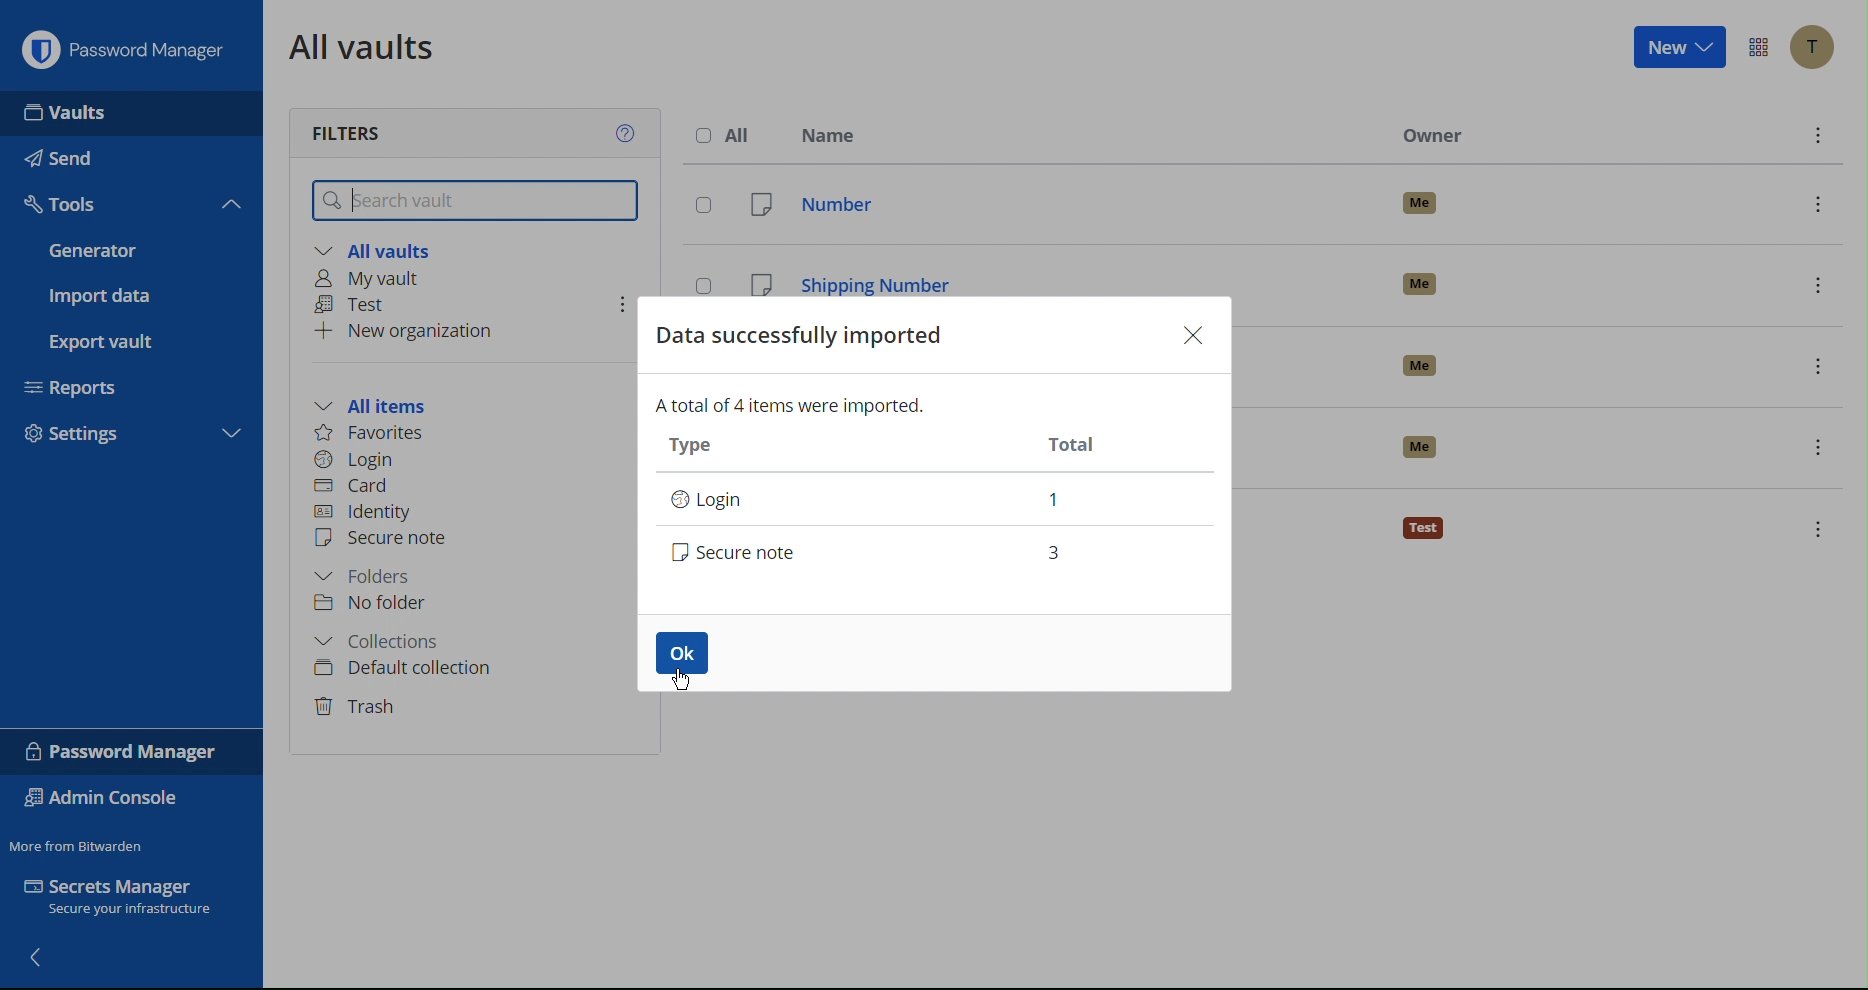  I want to click on owner, so click(1420, 365).